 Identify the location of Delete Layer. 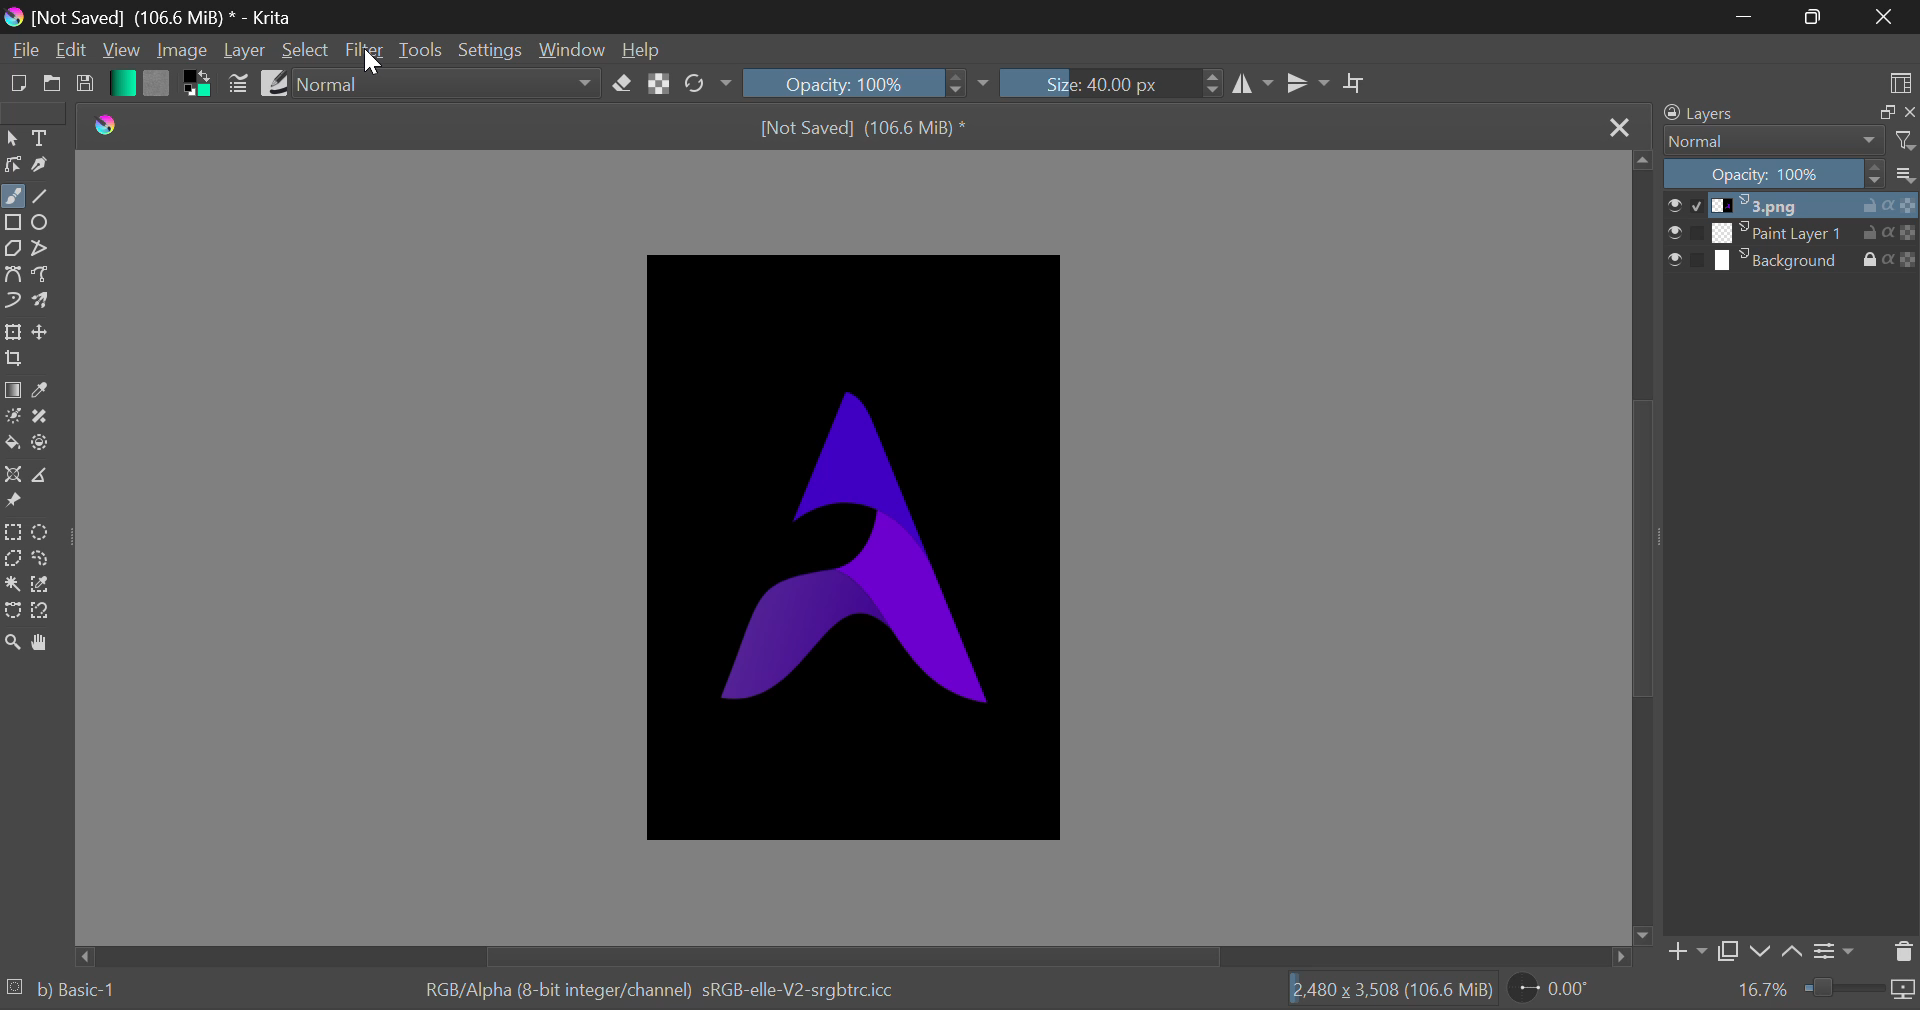
(1903, 951).